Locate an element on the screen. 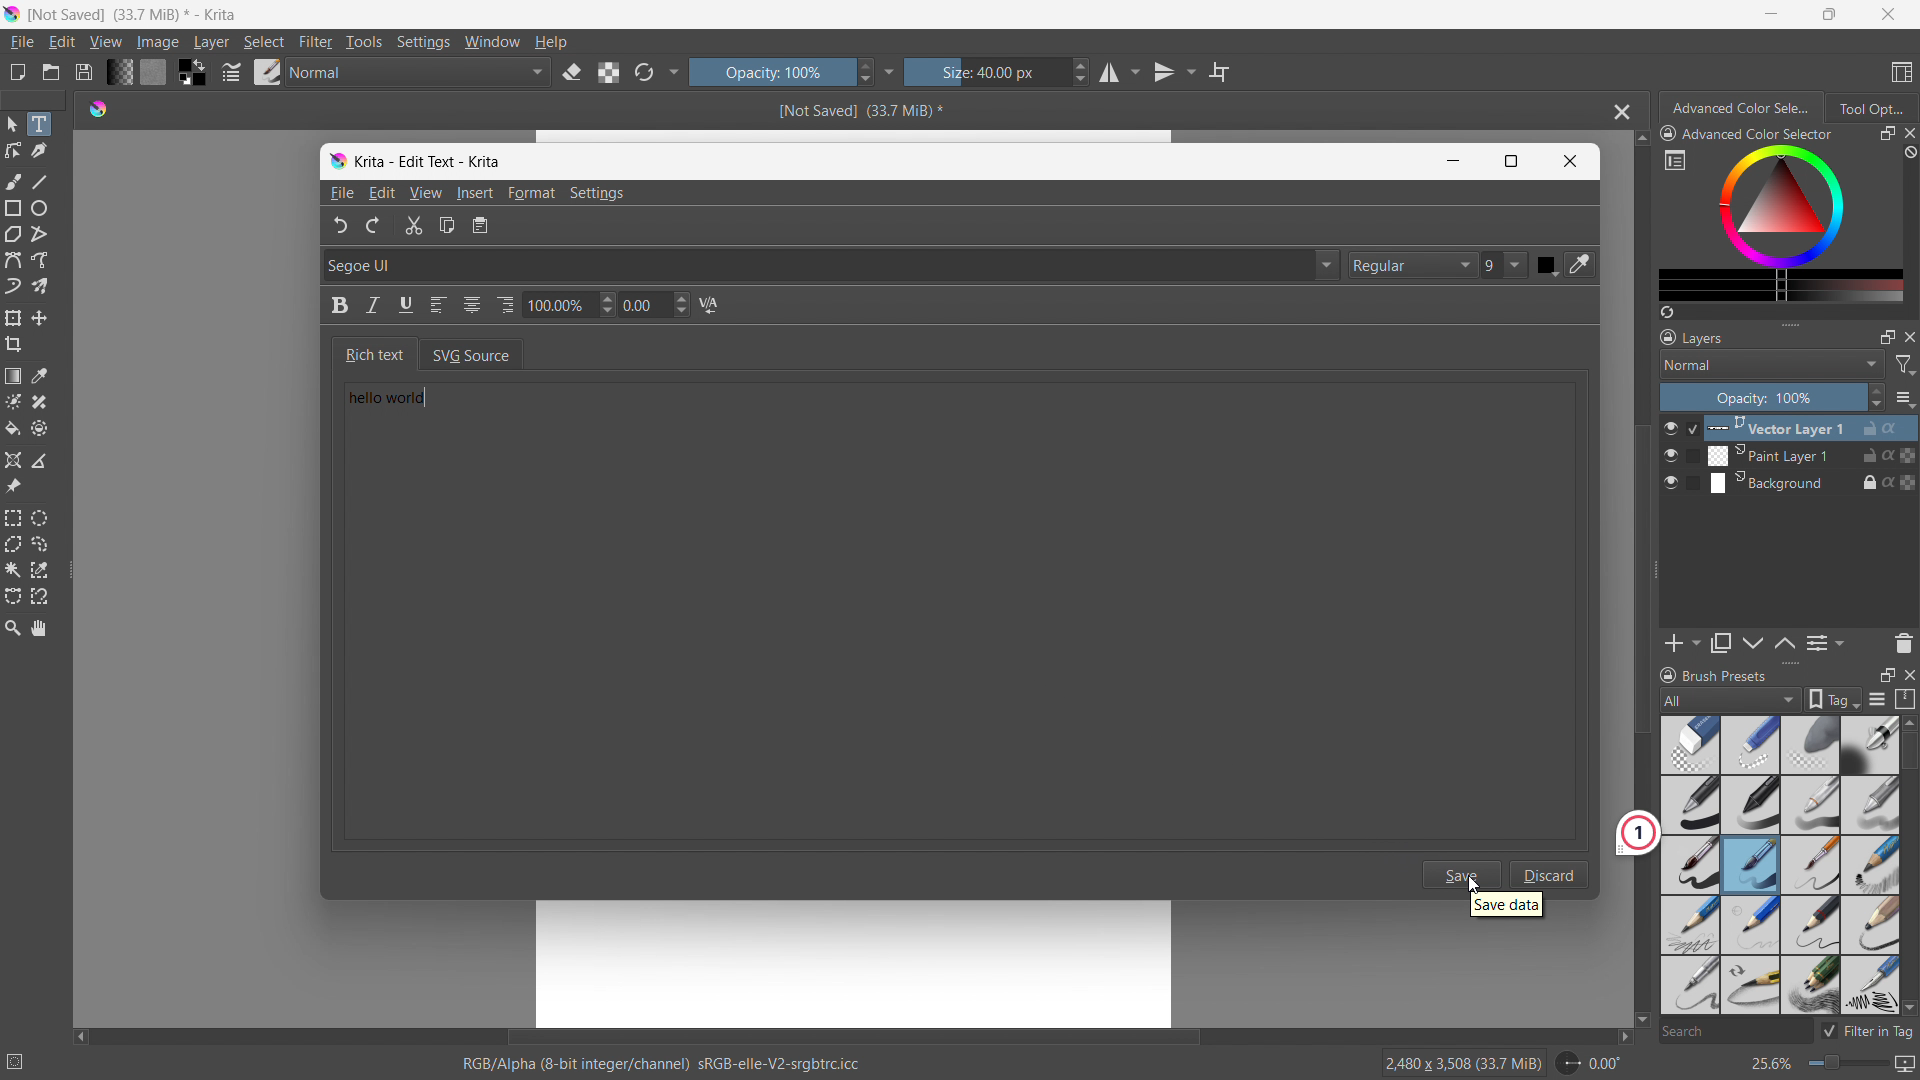 This screenshot has height=1080, width=1920. choose workspace is located at coordinates (1901, 73).